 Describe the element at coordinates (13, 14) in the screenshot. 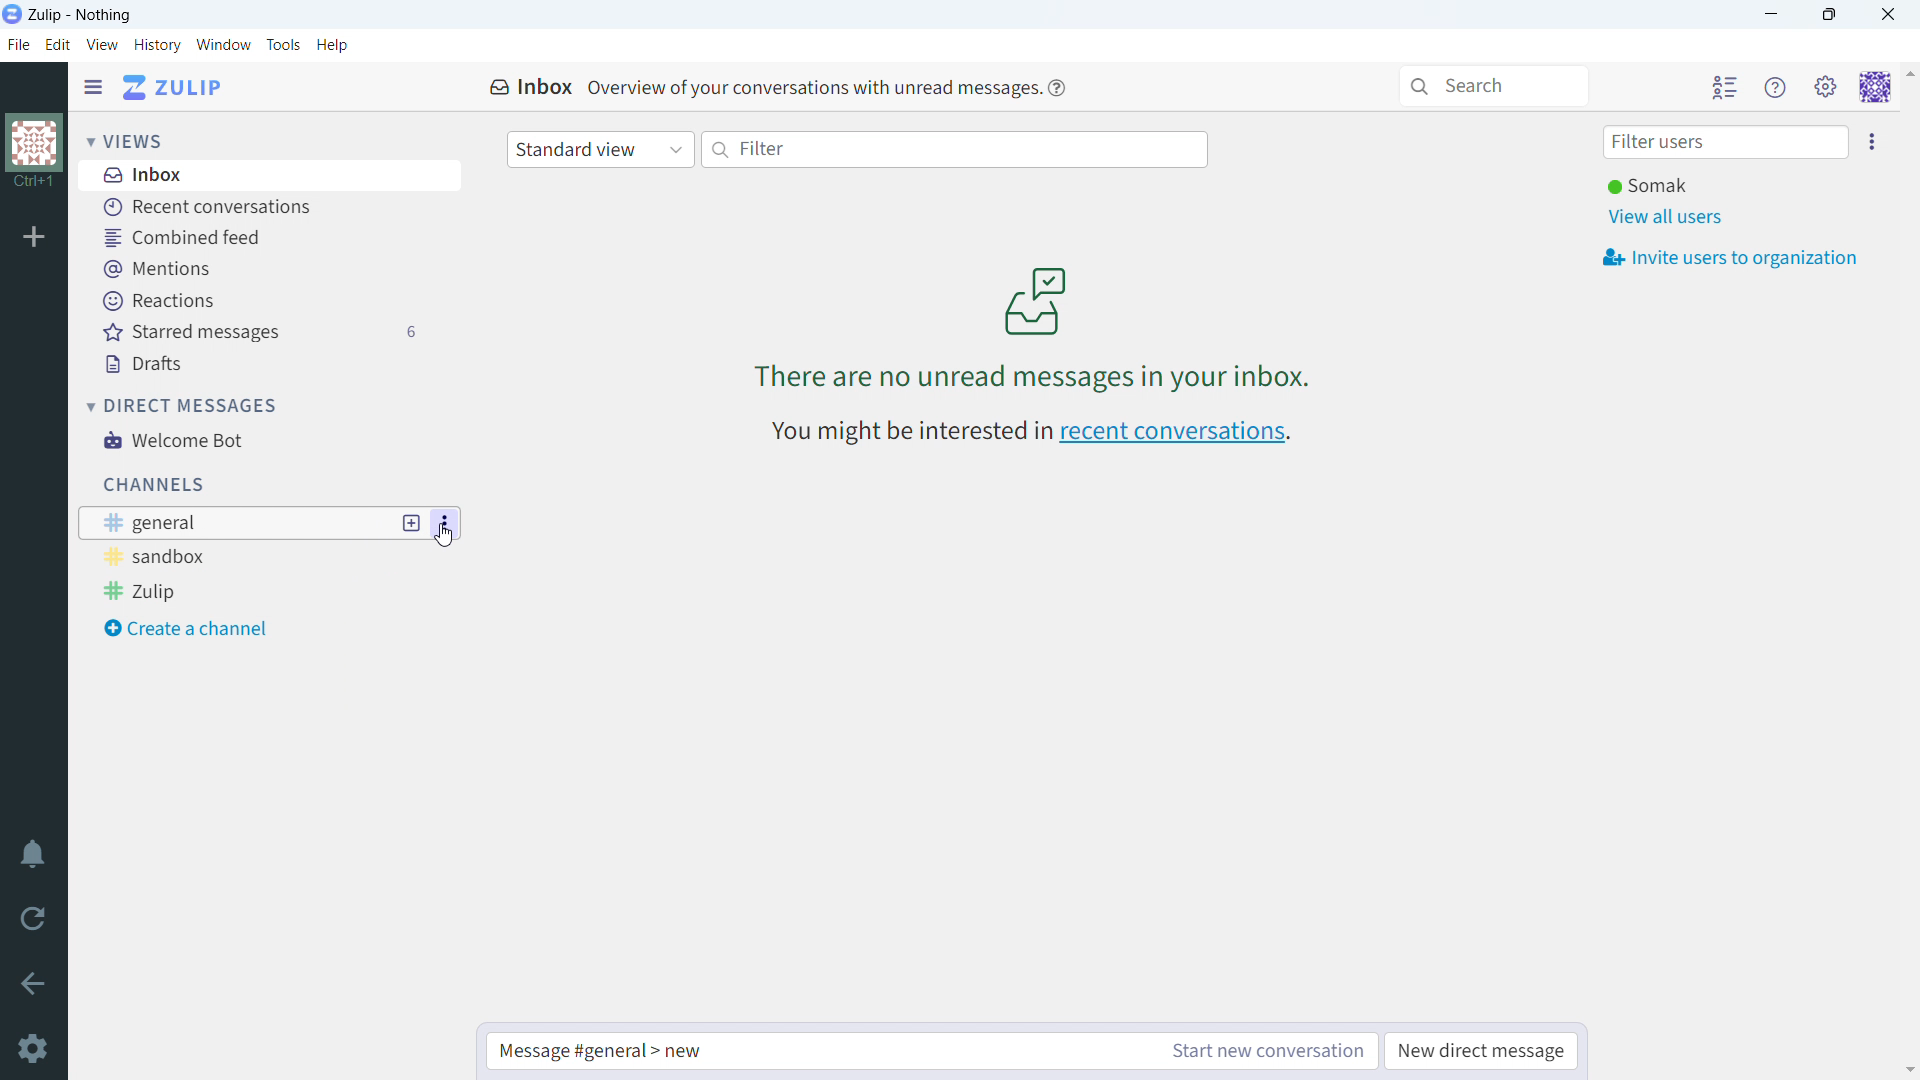

I see `logo` at that location.